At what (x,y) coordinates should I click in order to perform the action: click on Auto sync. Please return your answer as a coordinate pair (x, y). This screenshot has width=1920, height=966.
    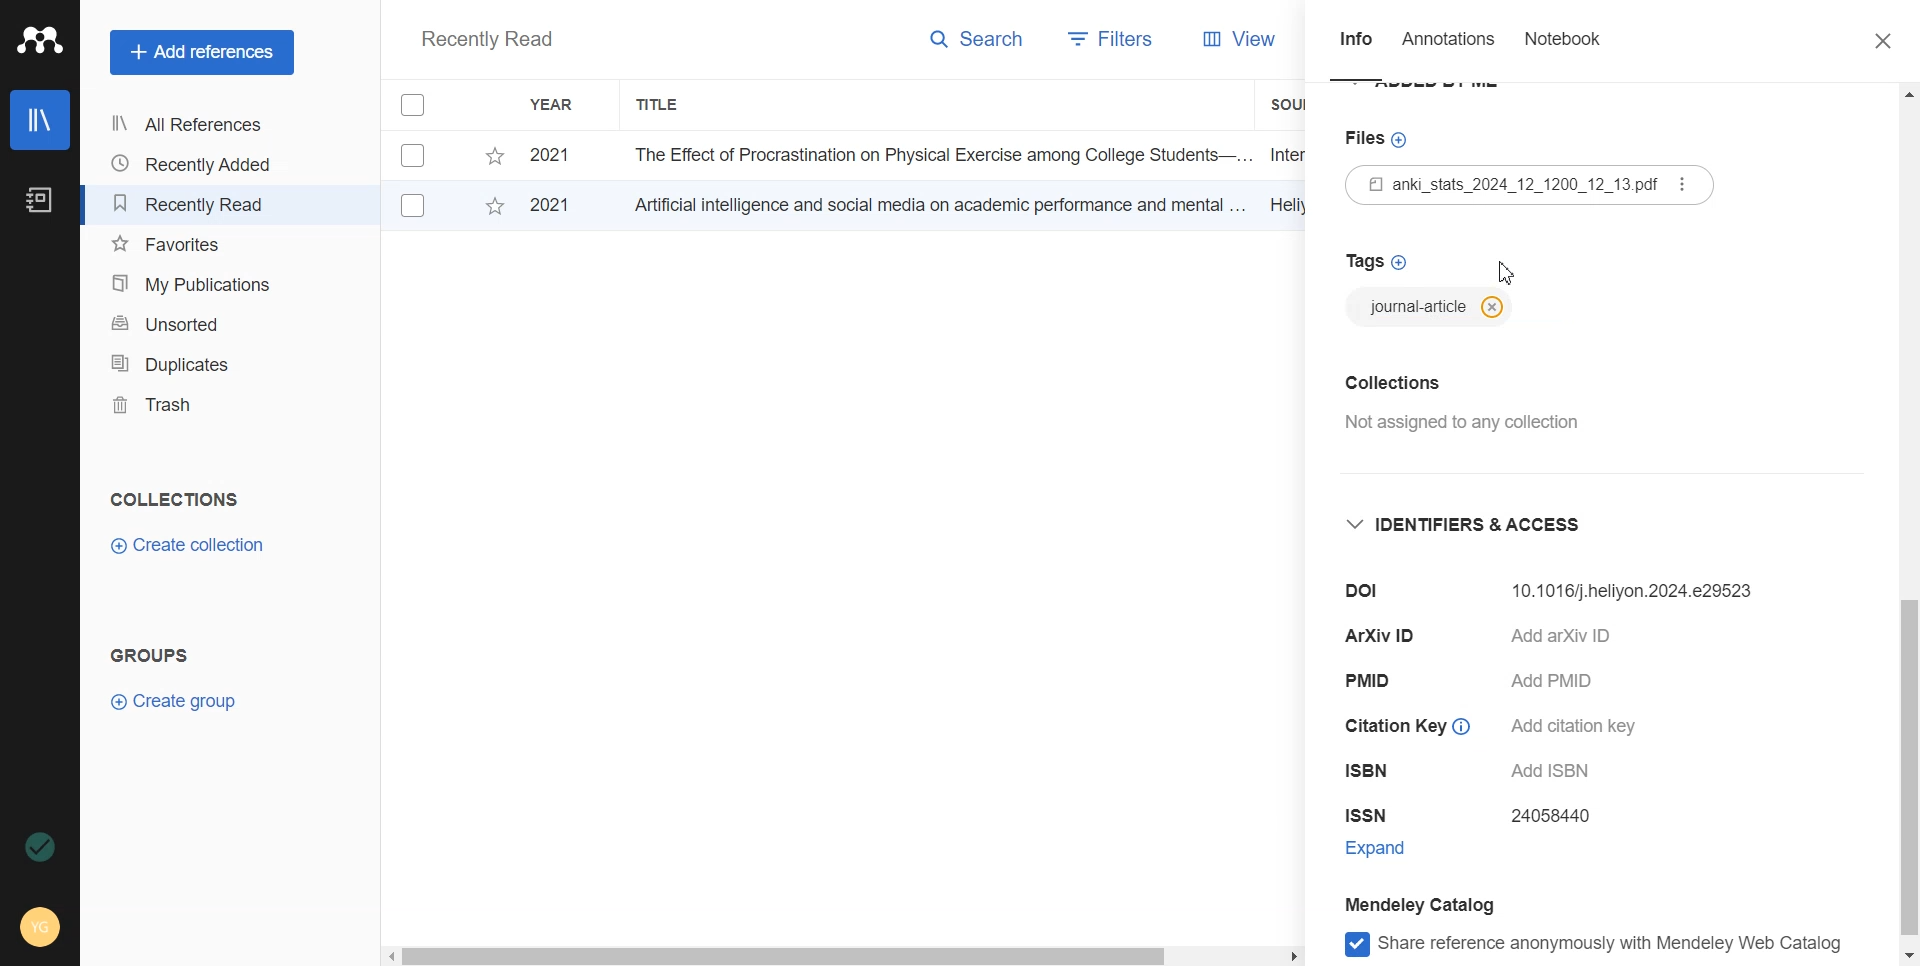
    Looking at the image, I should click on (37, 847).